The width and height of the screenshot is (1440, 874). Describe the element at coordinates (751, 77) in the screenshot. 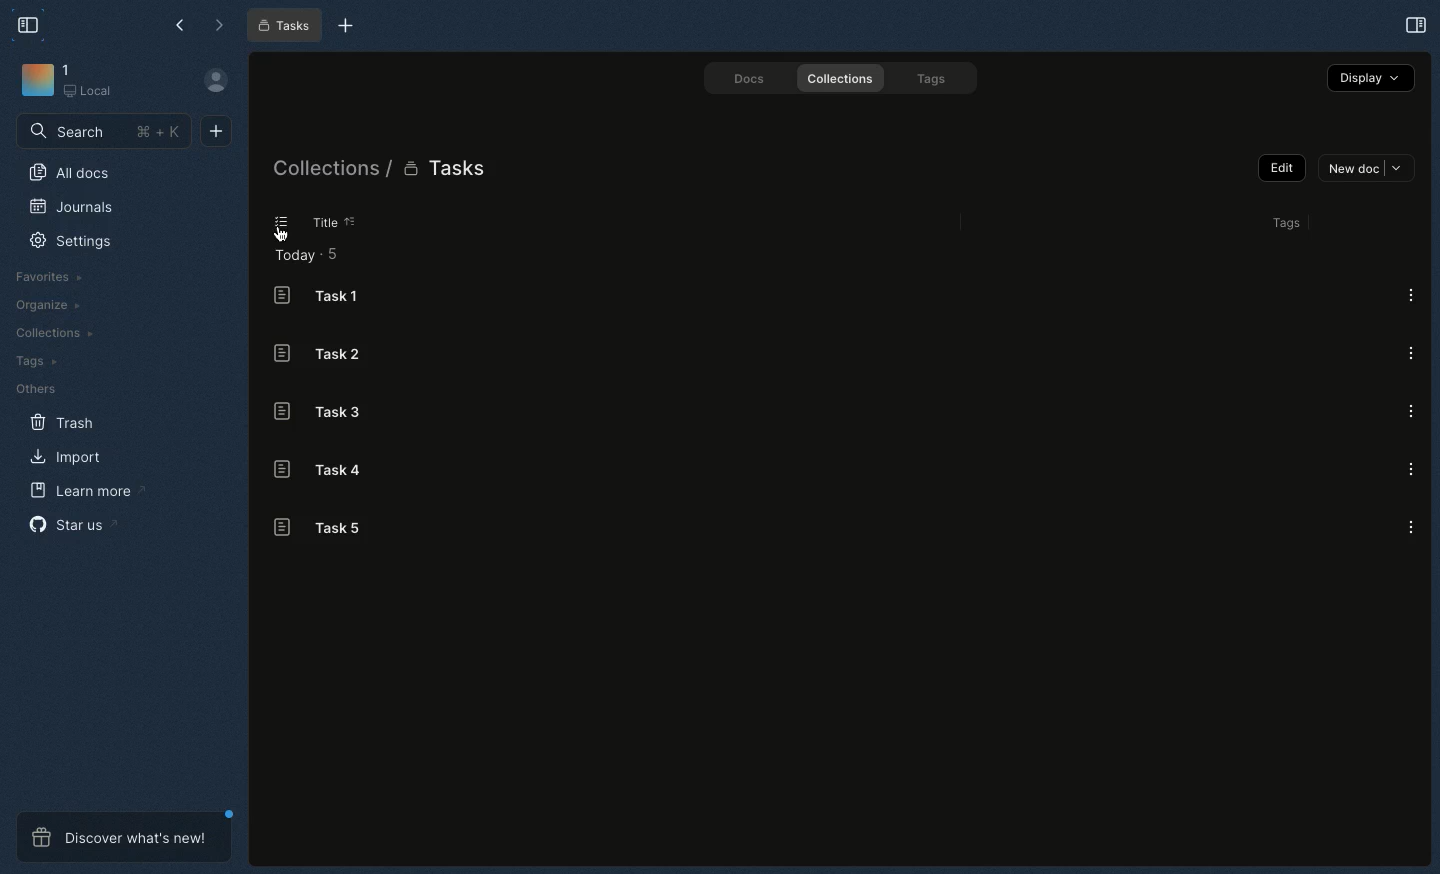

I see `Docs` at that location.